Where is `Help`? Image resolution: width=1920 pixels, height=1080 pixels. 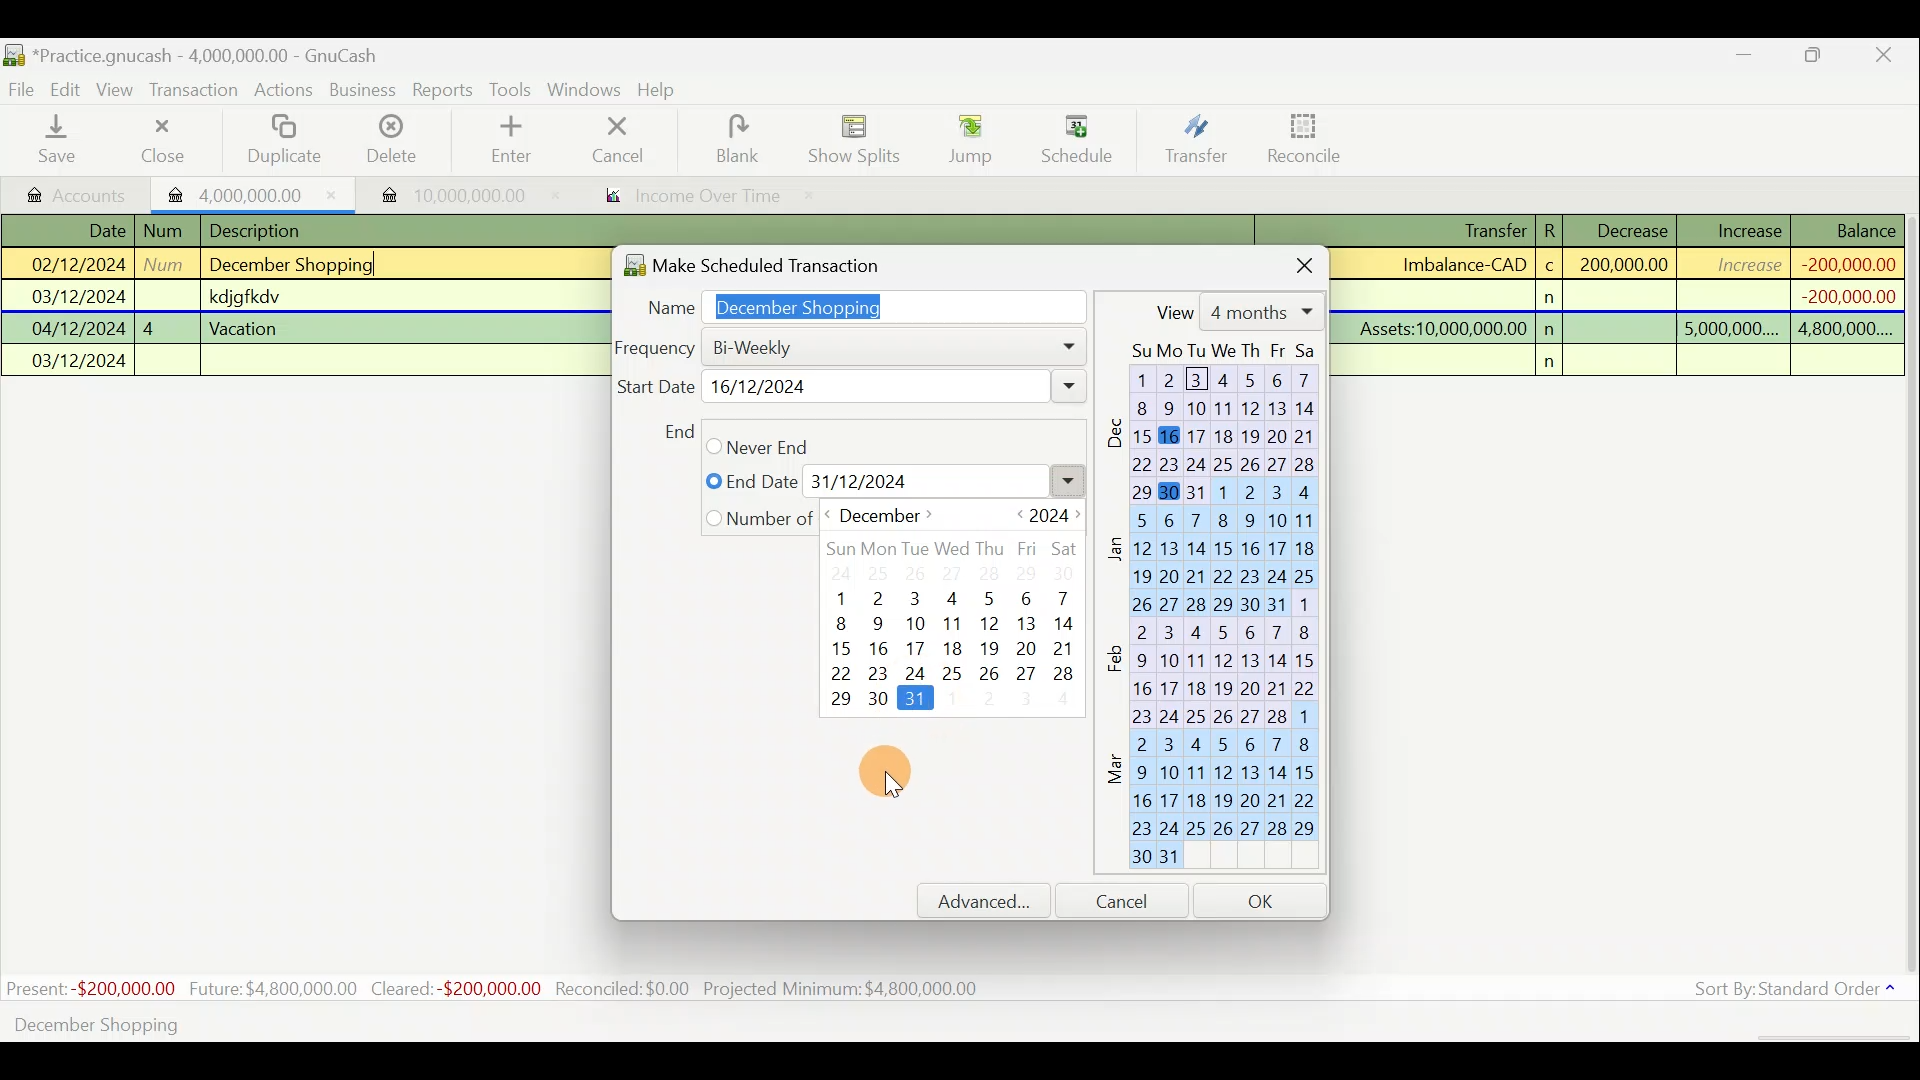 Help is located at coordinates (664, 90).